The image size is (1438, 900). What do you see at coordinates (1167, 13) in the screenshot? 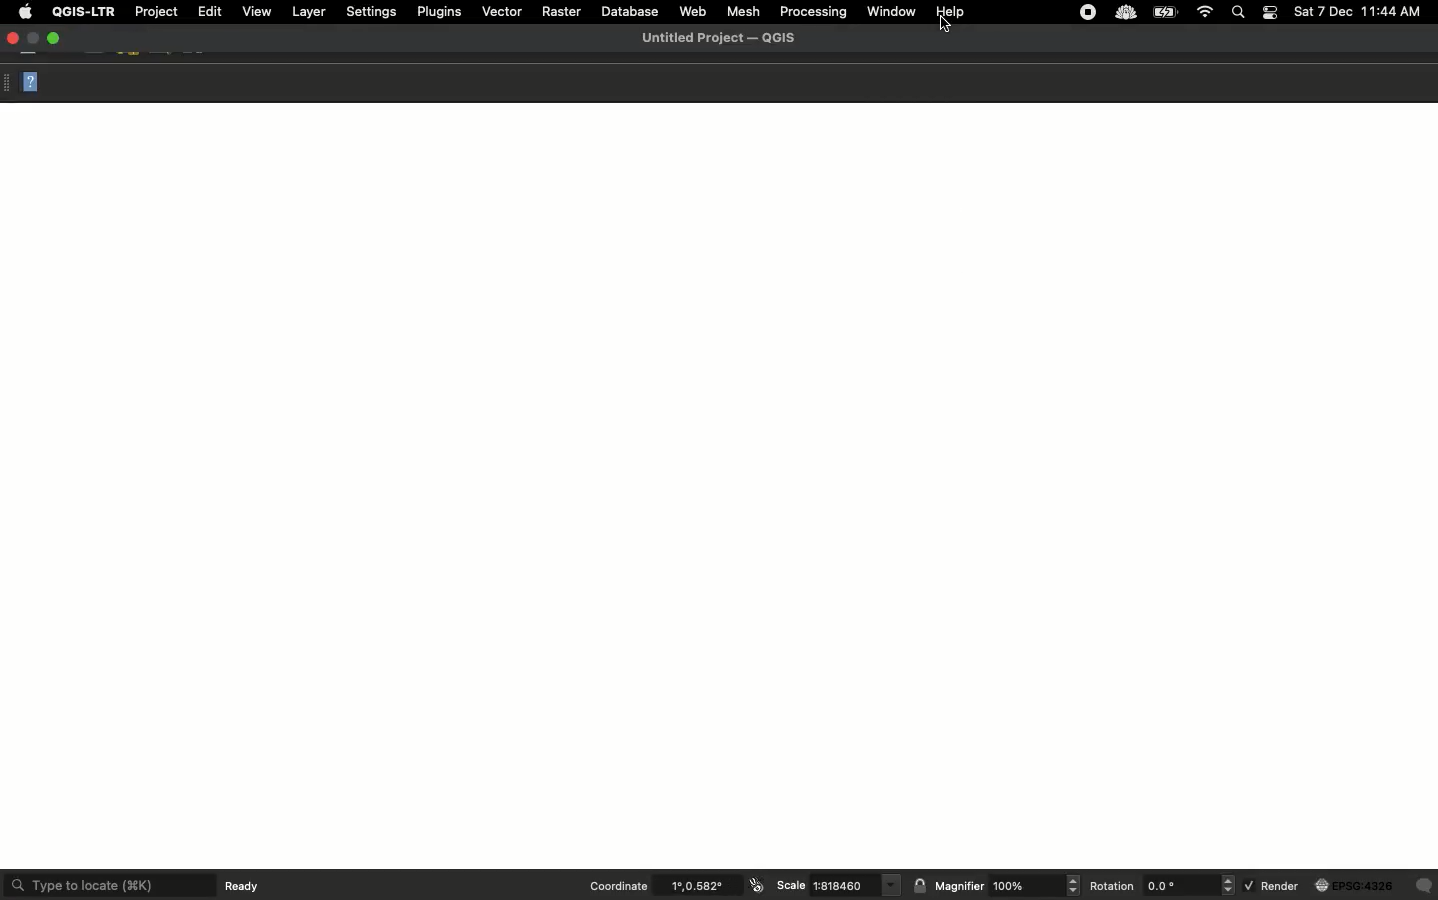
I see `Charge` at bounding box center [1167, 13].